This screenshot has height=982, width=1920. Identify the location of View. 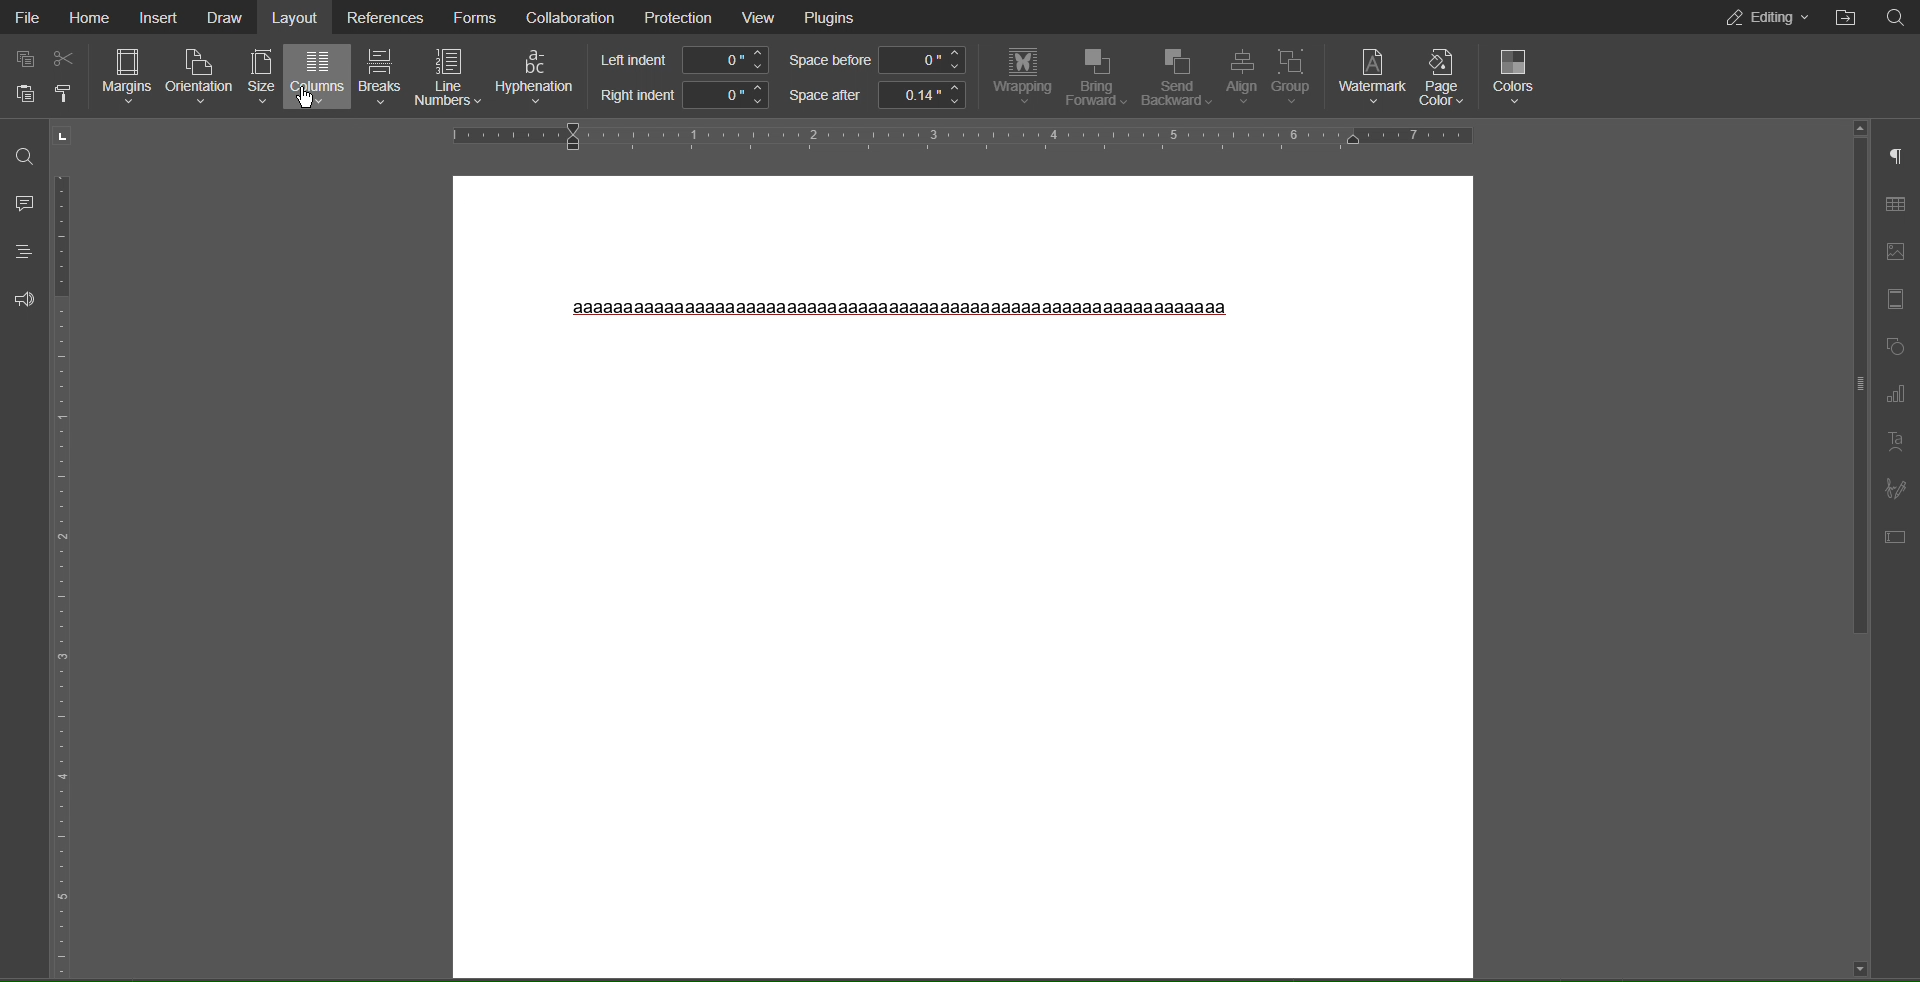
(760, 18).